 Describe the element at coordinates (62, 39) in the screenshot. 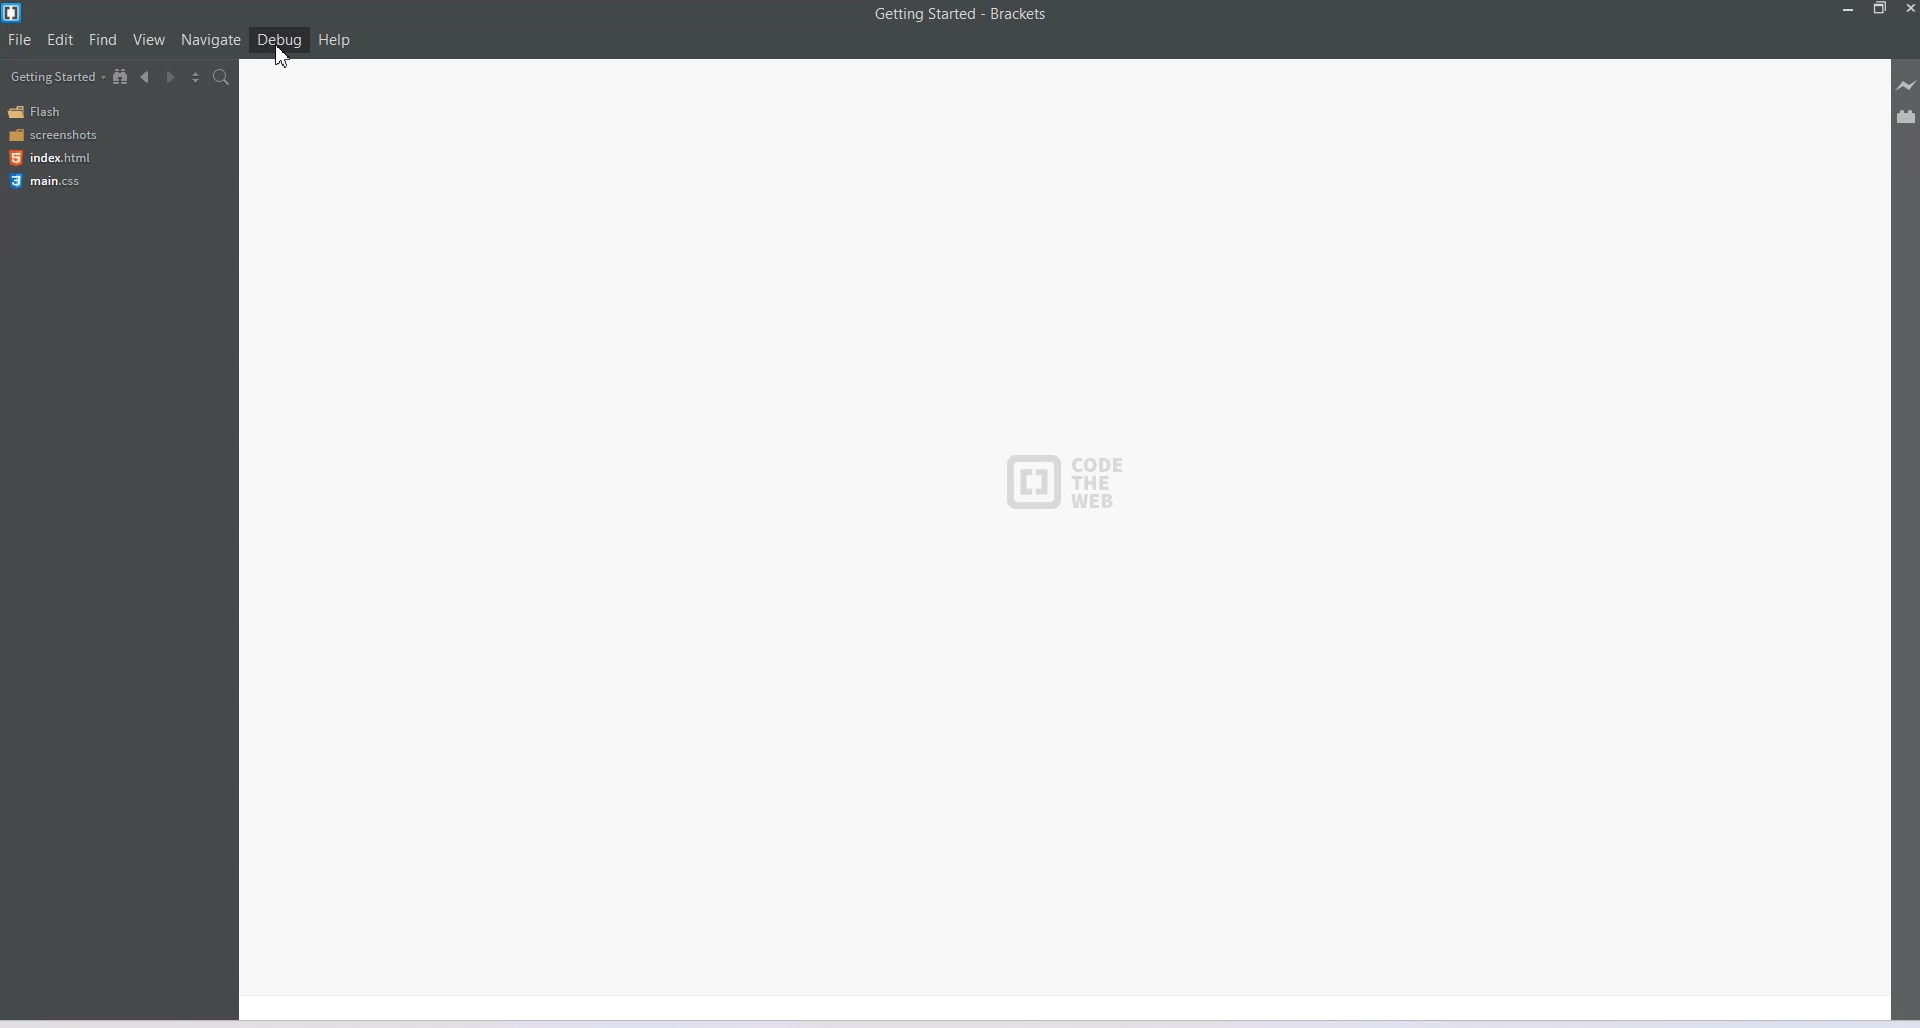

I see `Edit` at that location.